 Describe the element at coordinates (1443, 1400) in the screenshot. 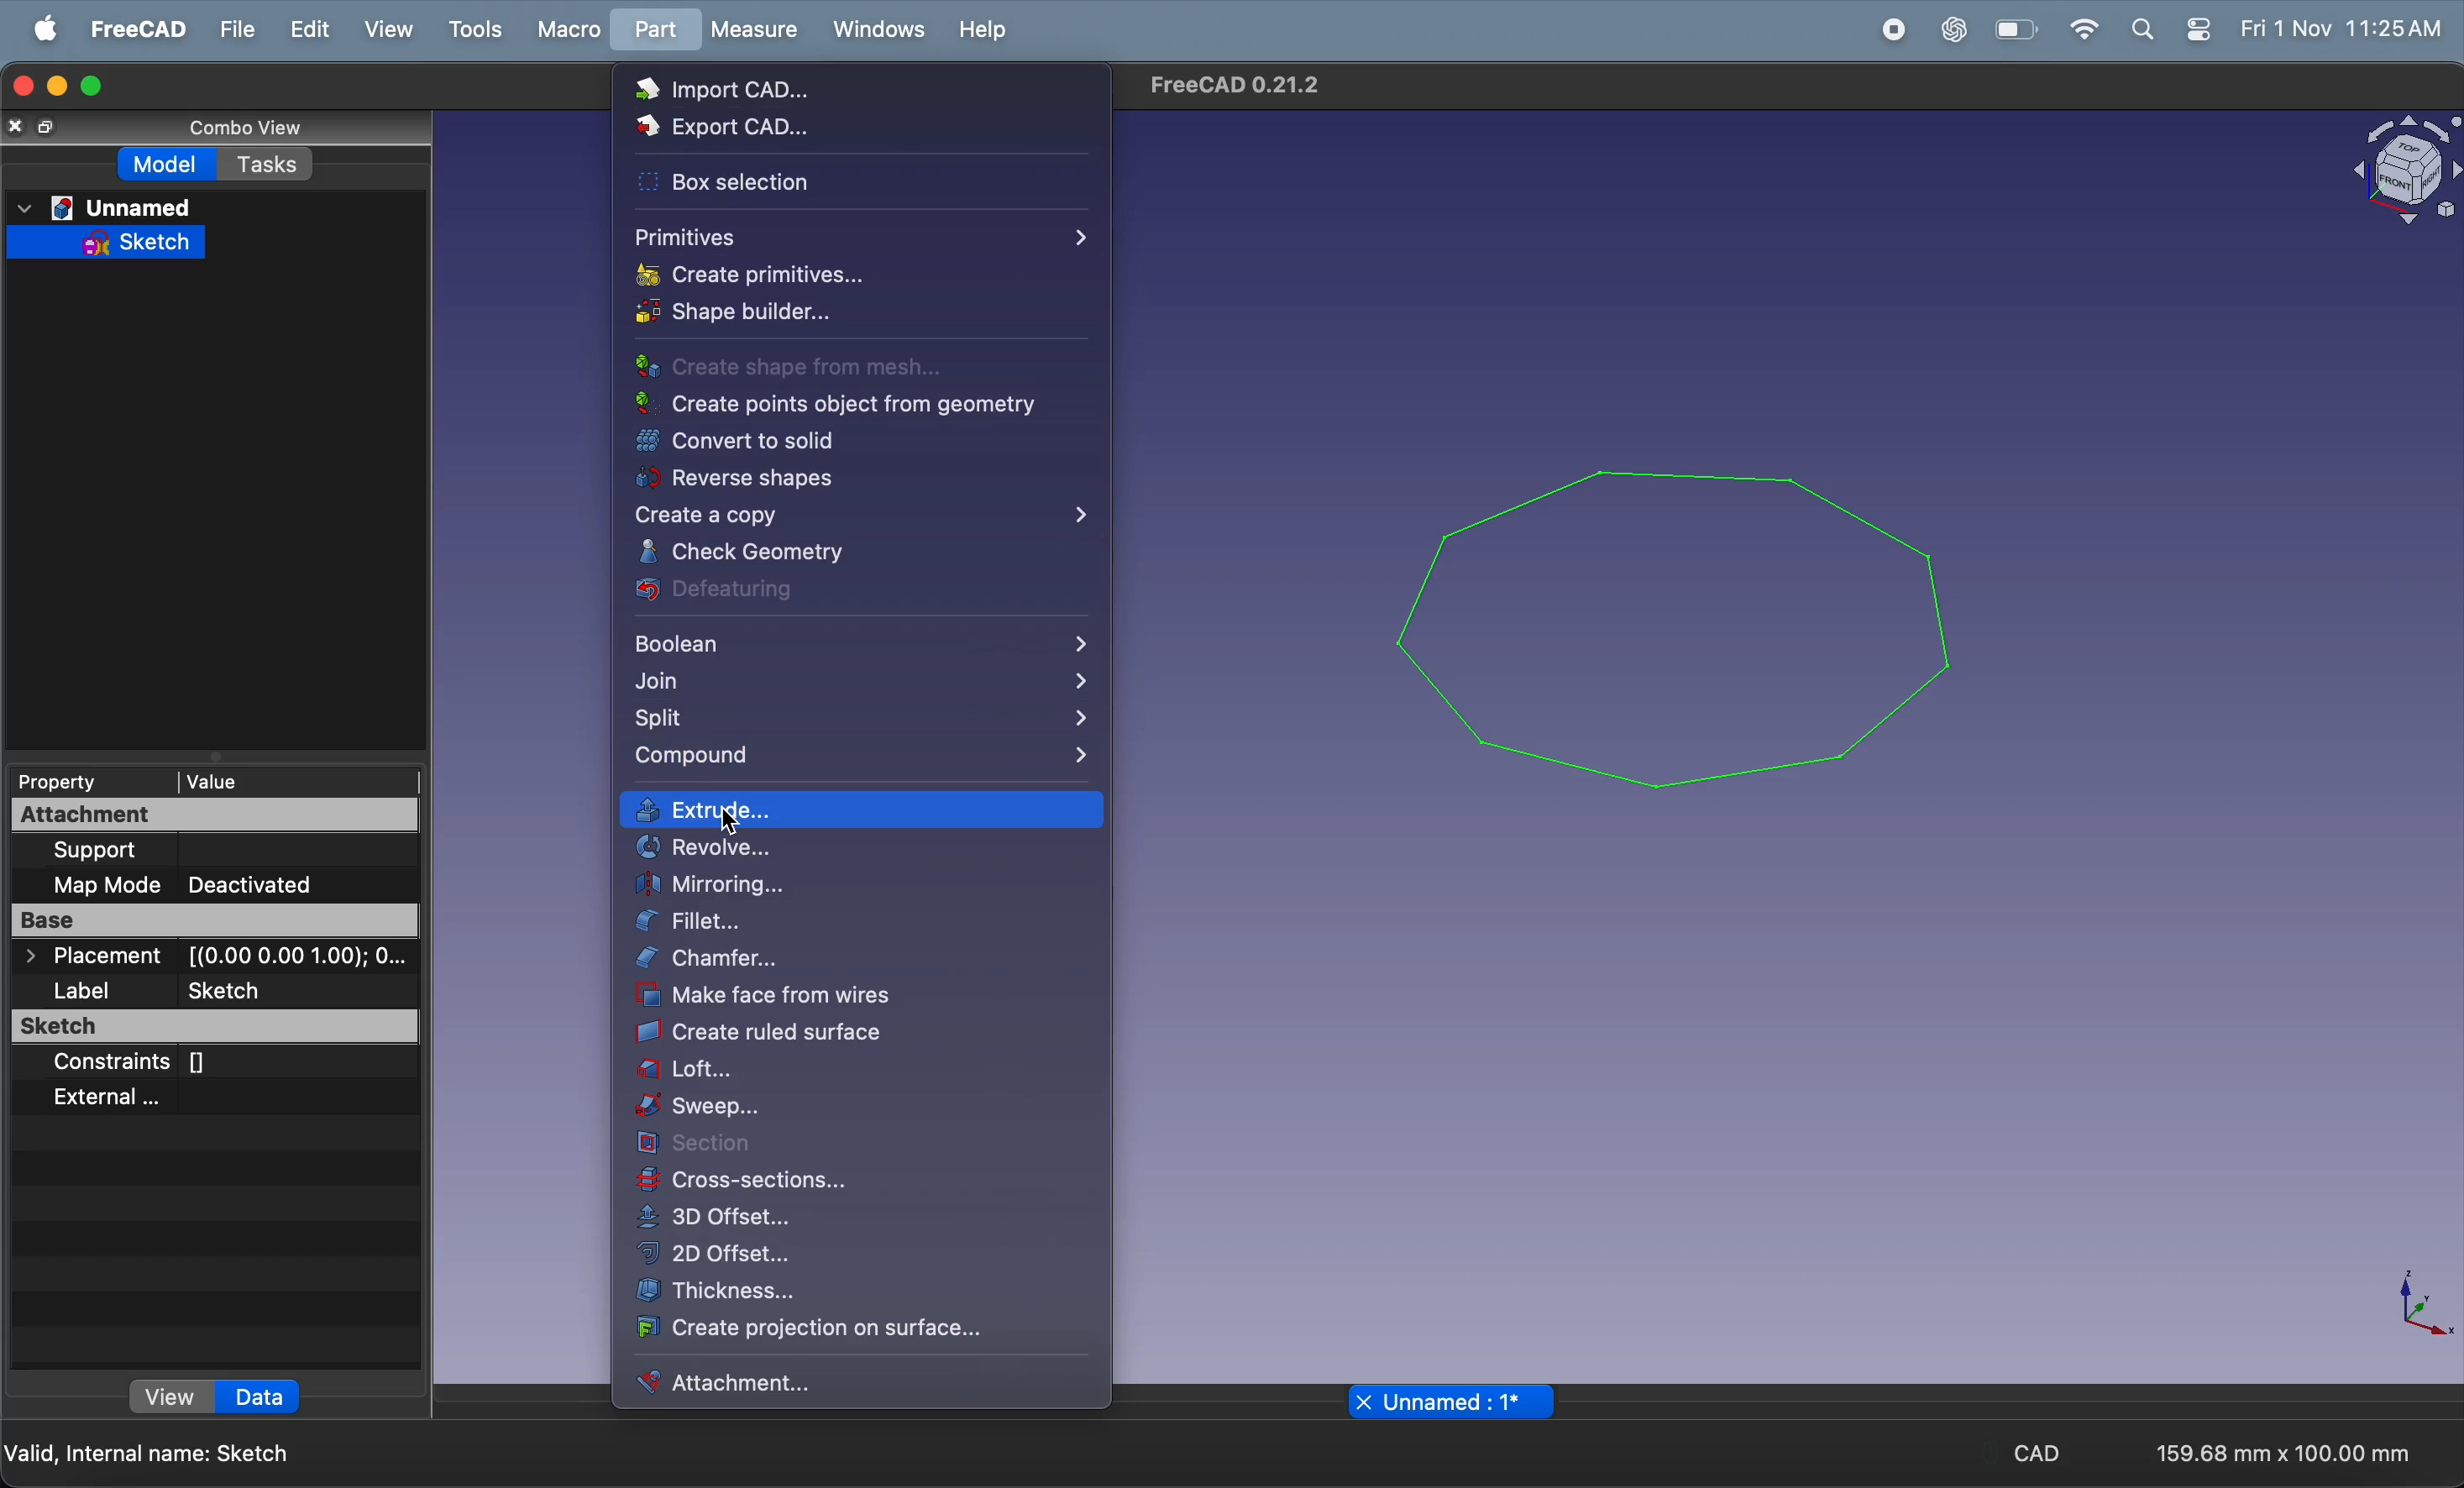

I see `x Unnamed : 1*` at that location.